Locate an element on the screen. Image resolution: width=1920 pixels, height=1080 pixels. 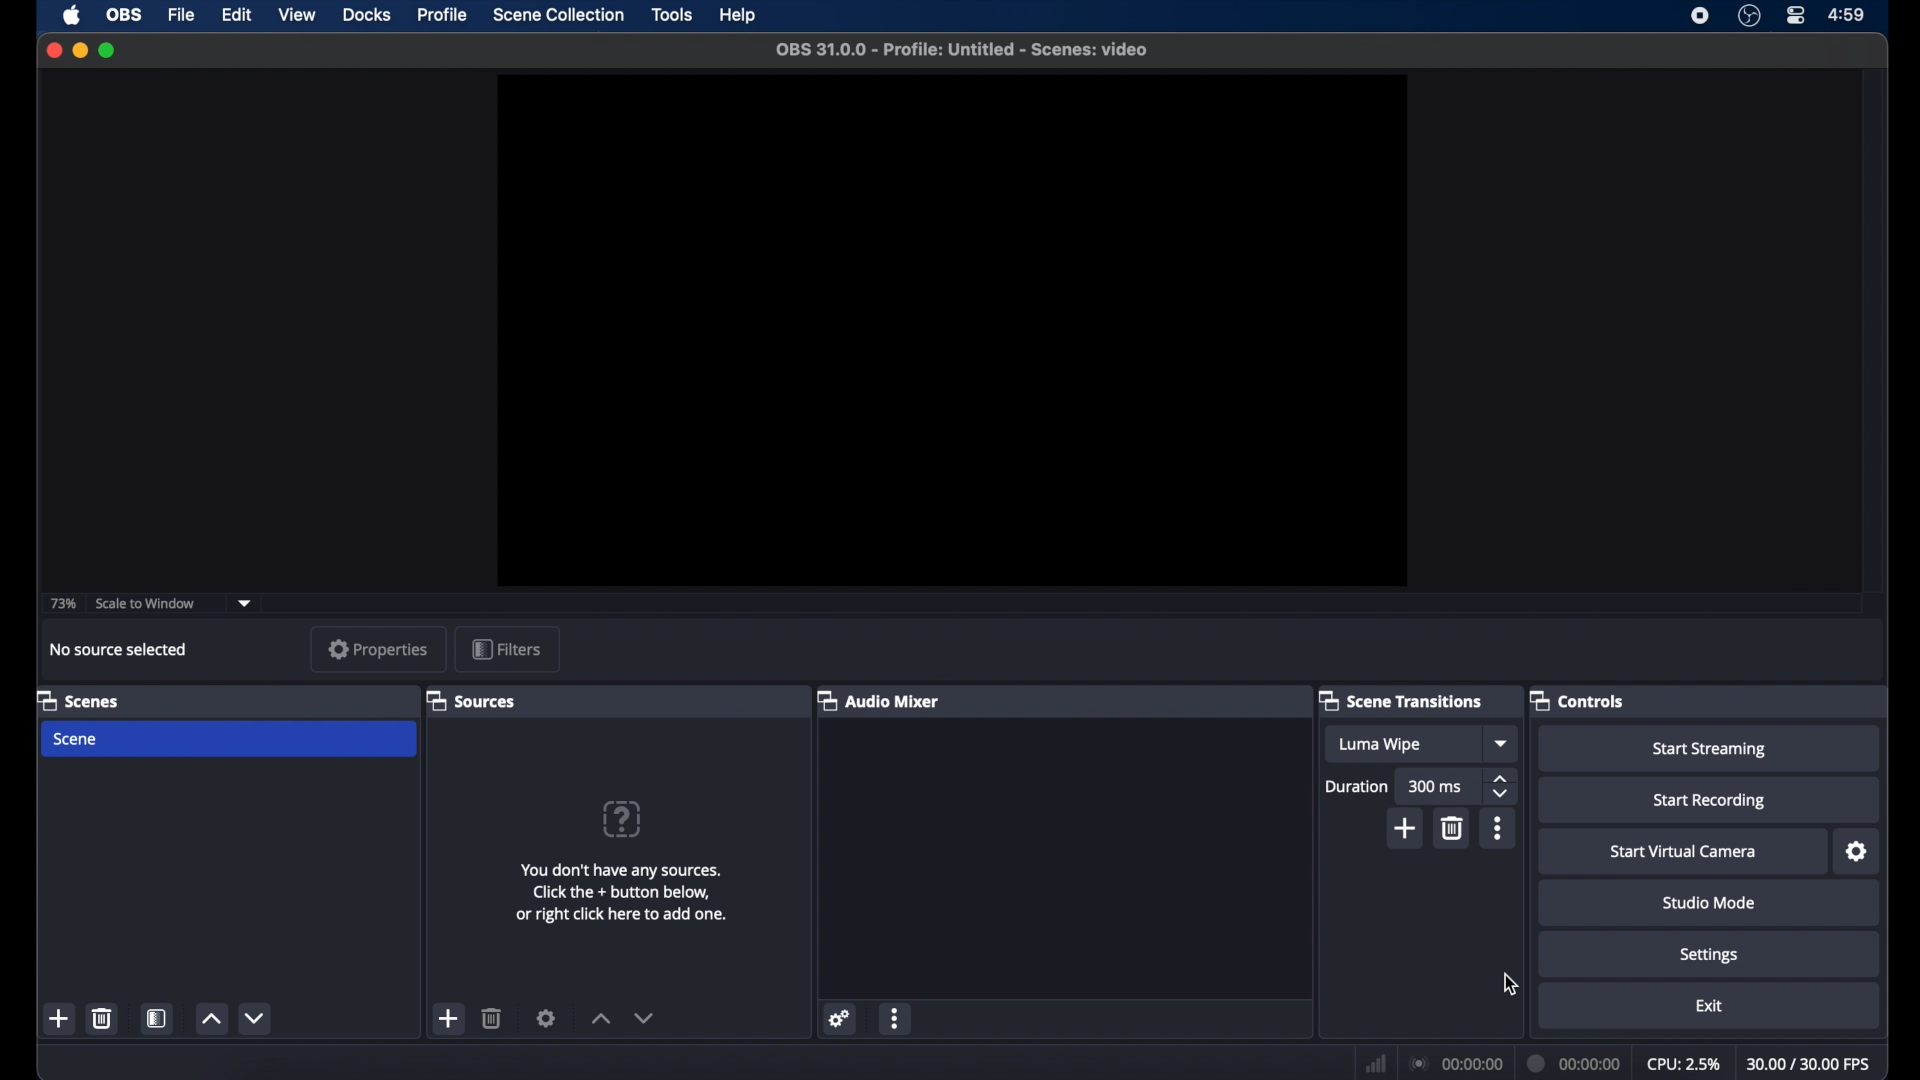
00:00:00 is located at coordinates (1456, 1063).